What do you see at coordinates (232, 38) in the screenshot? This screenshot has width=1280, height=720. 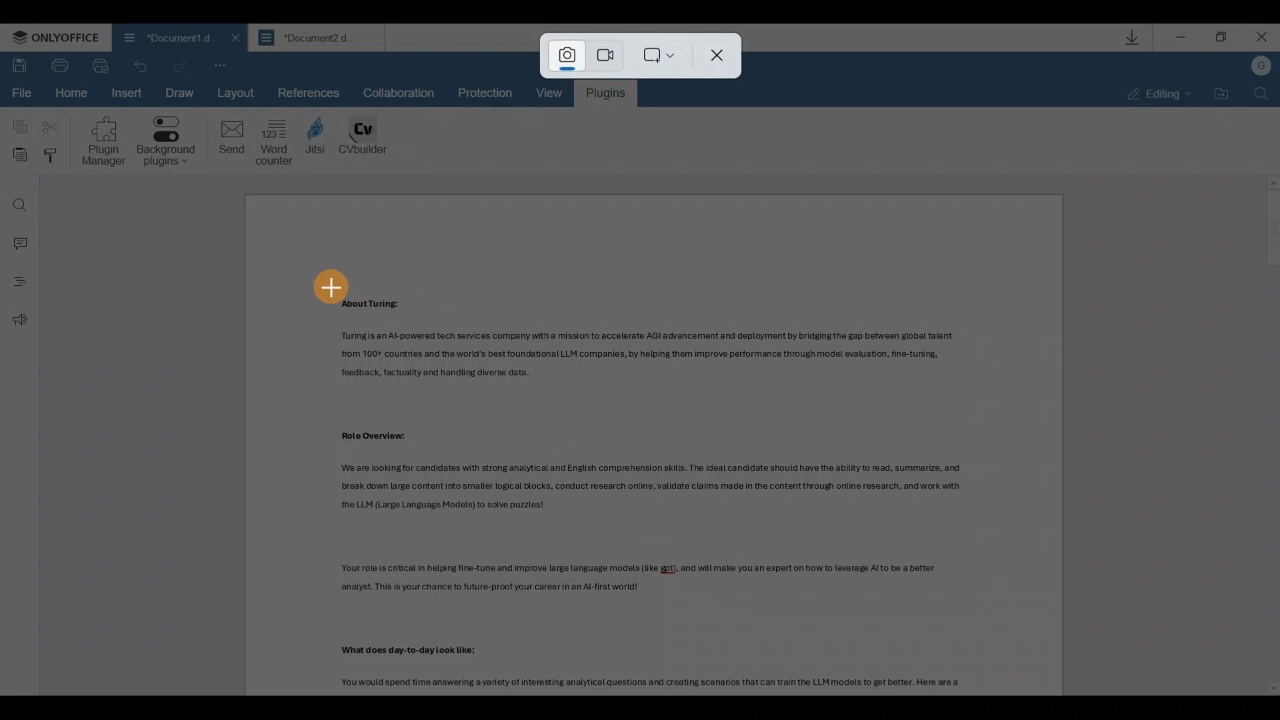 I see `Close` at bounding box center [232, 38].